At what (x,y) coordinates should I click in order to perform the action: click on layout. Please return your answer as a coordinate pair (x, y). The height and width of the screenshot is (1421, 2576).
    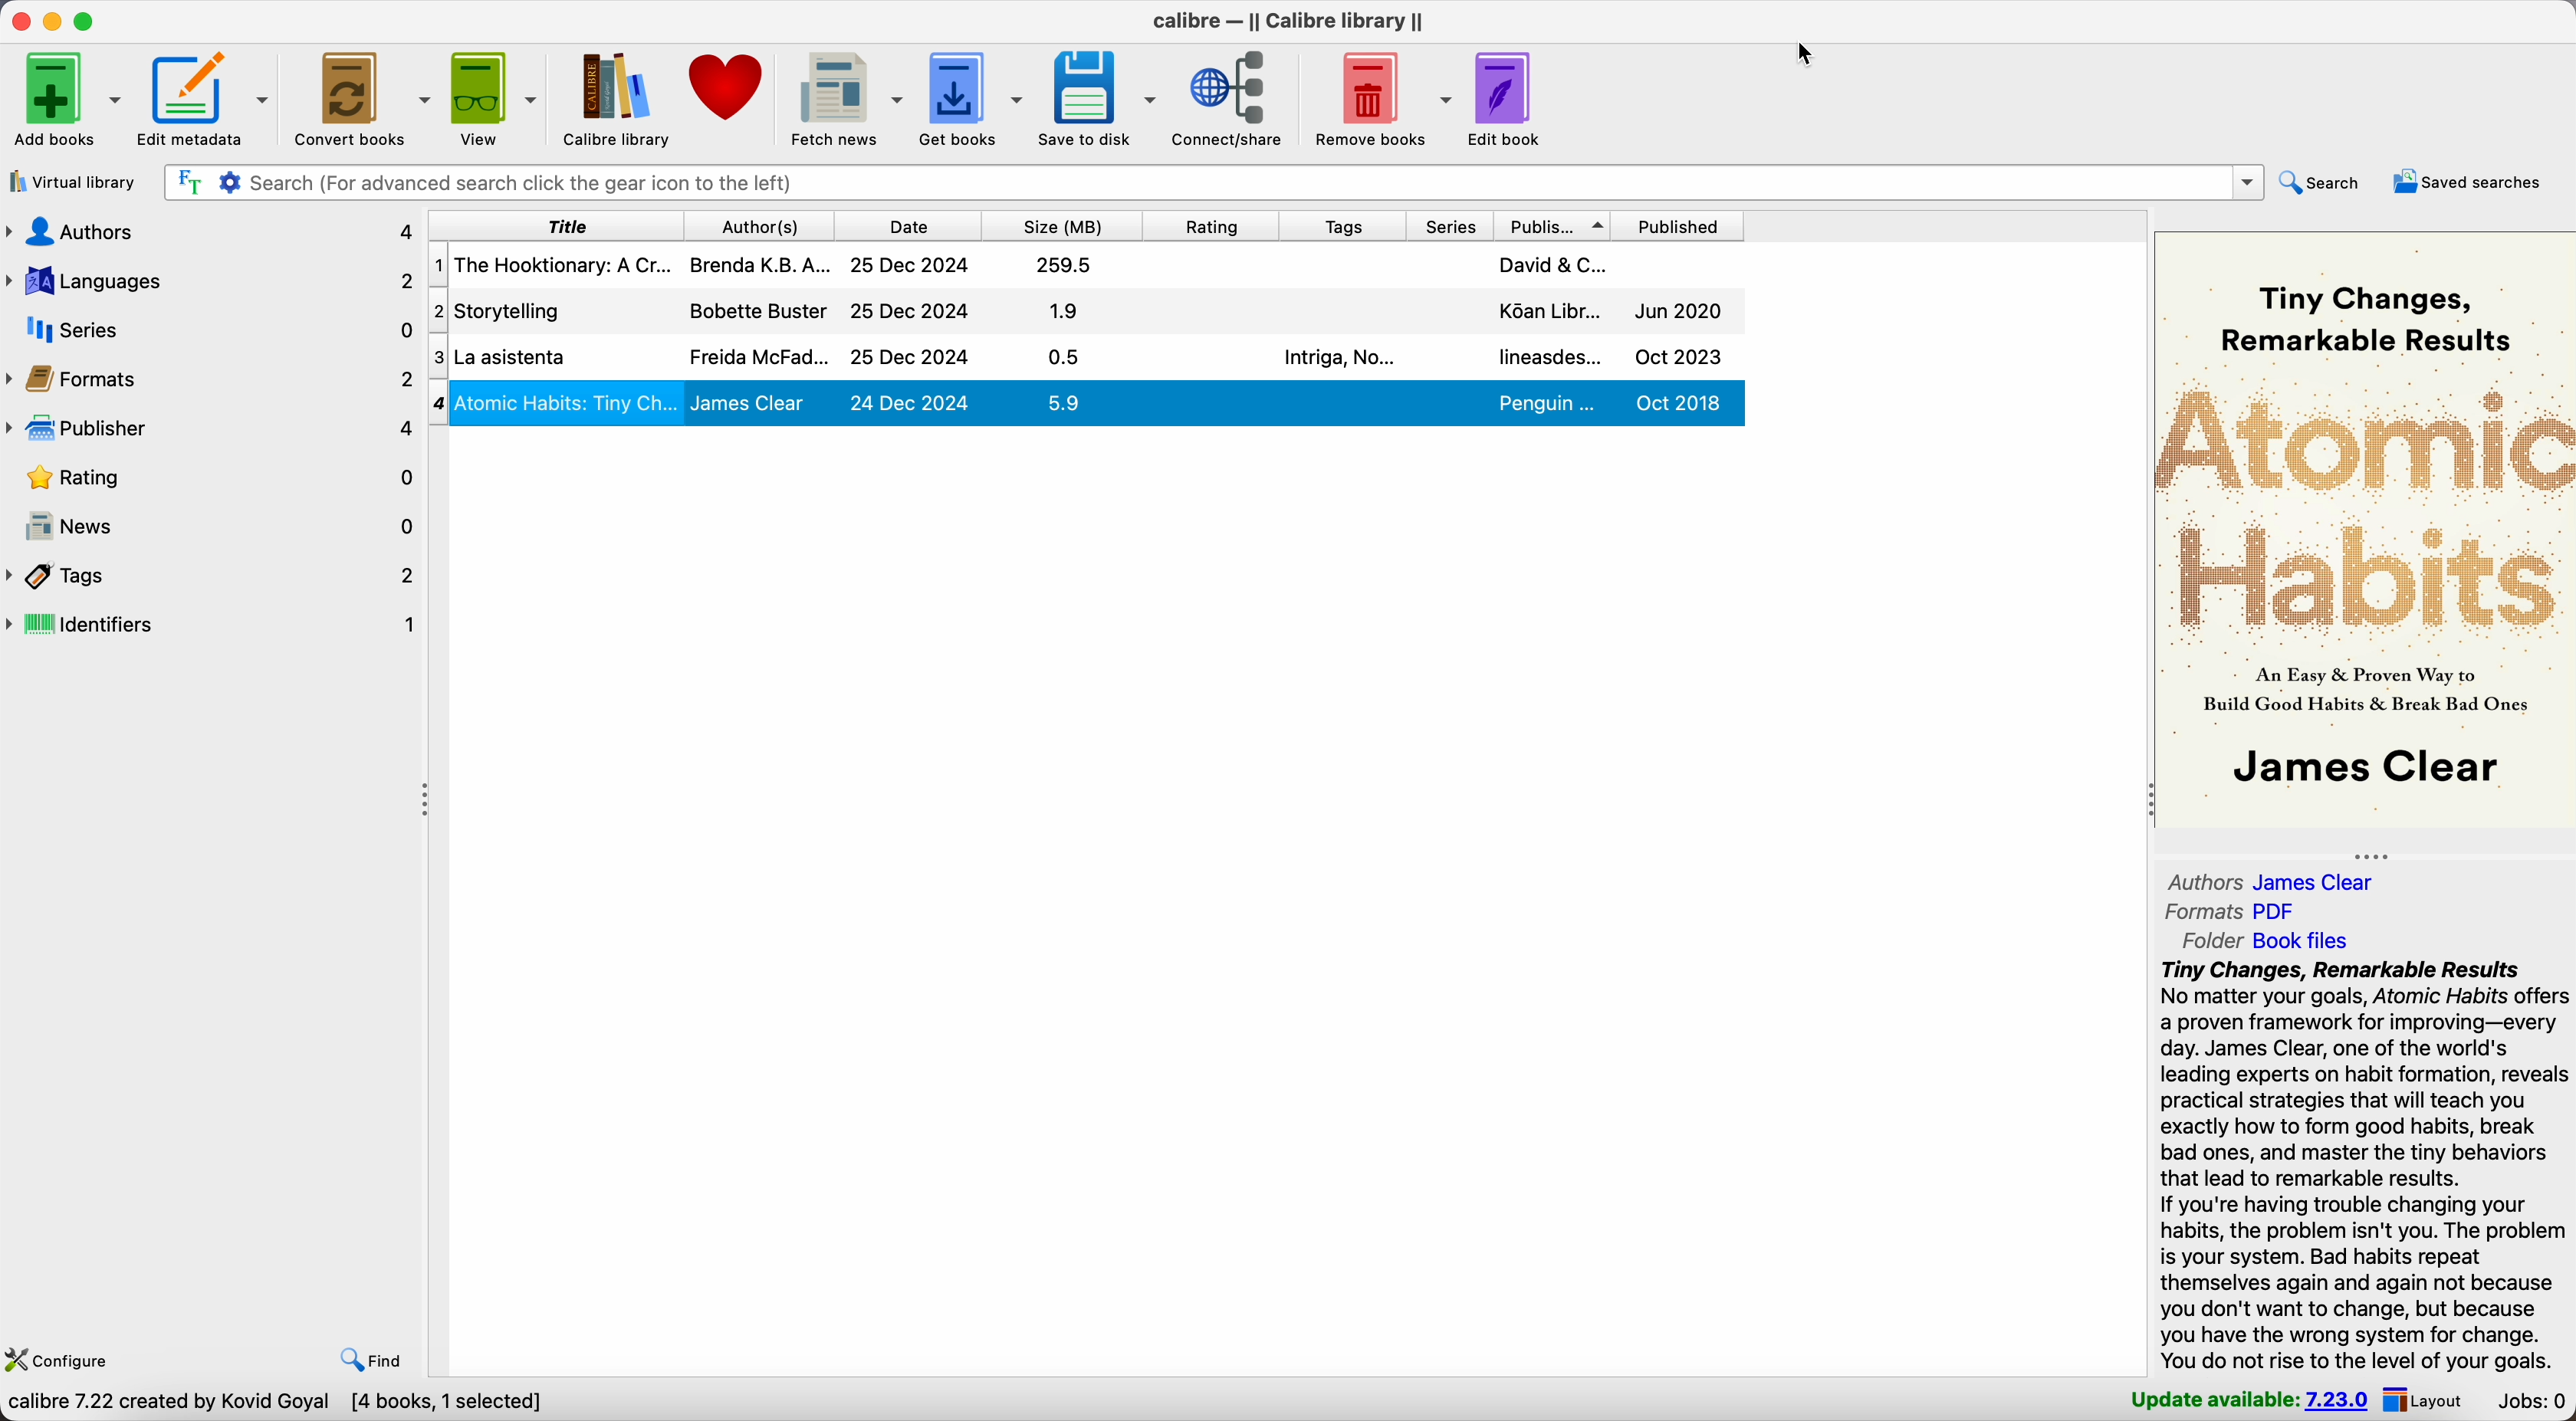
    Looking at the image, I should click on (2428, 1400).